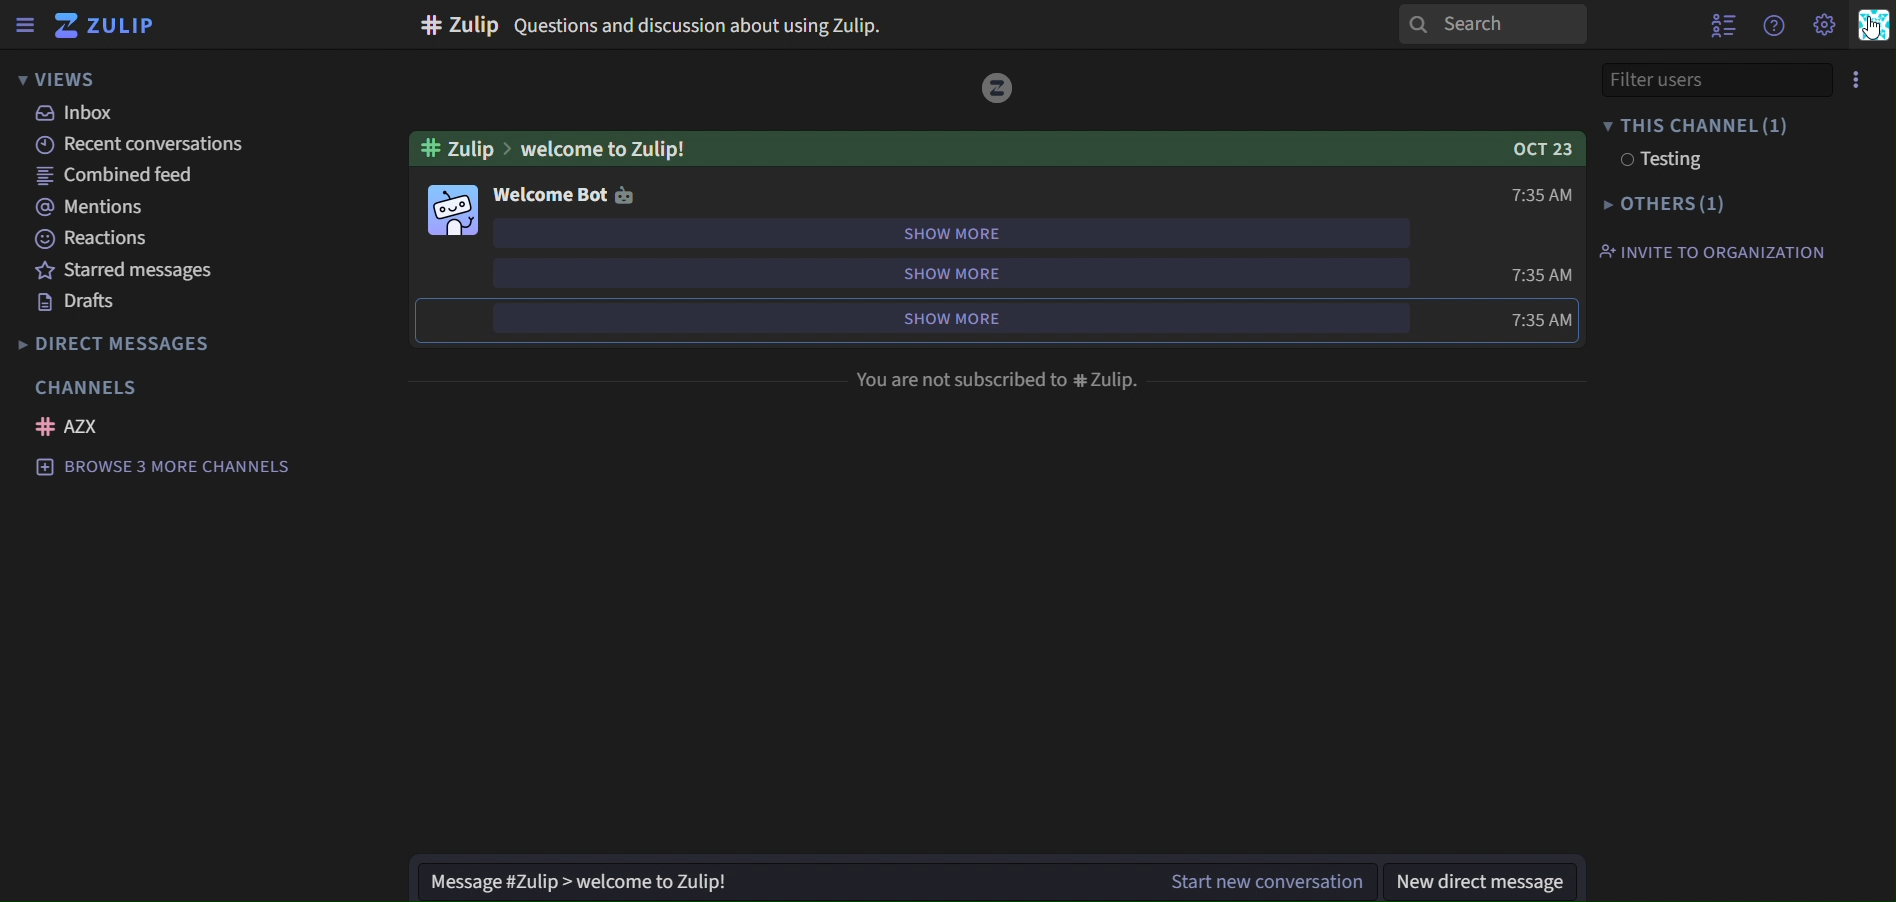 The image size is (1896, 902). What do you see at coordinates (567, 193) in the screenshot?
I see `welcome bot` at bounding box center [567, 193].